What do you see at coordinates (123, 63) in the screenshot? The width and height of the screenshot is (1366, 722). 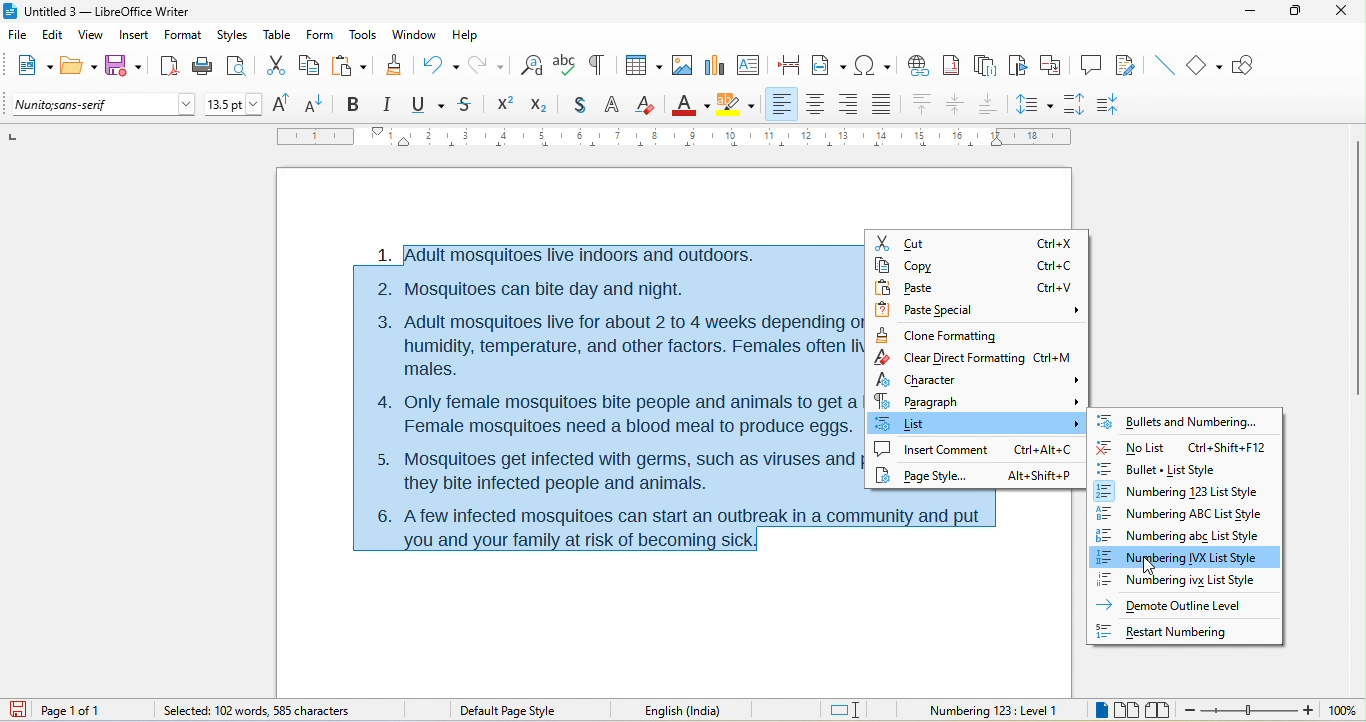 I see `save` at bounding box center [123, 63].